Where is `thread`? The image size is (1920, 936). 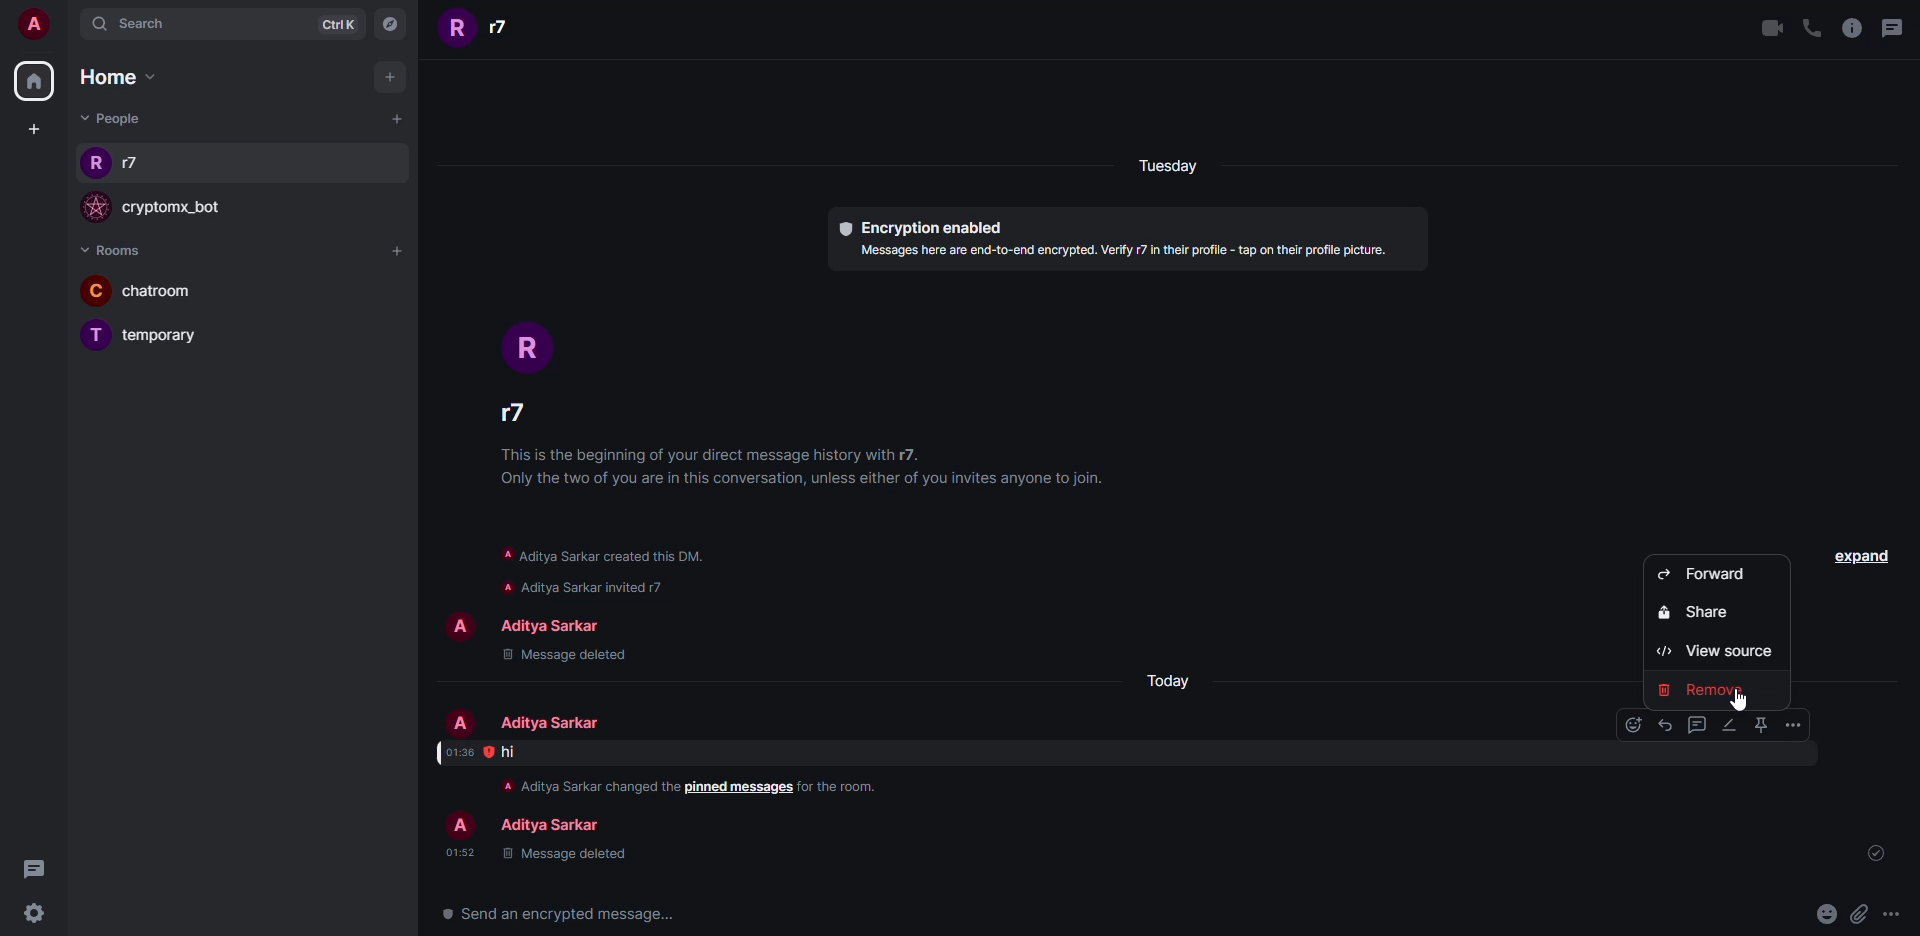
thread is located at coordinates (1697, 724).